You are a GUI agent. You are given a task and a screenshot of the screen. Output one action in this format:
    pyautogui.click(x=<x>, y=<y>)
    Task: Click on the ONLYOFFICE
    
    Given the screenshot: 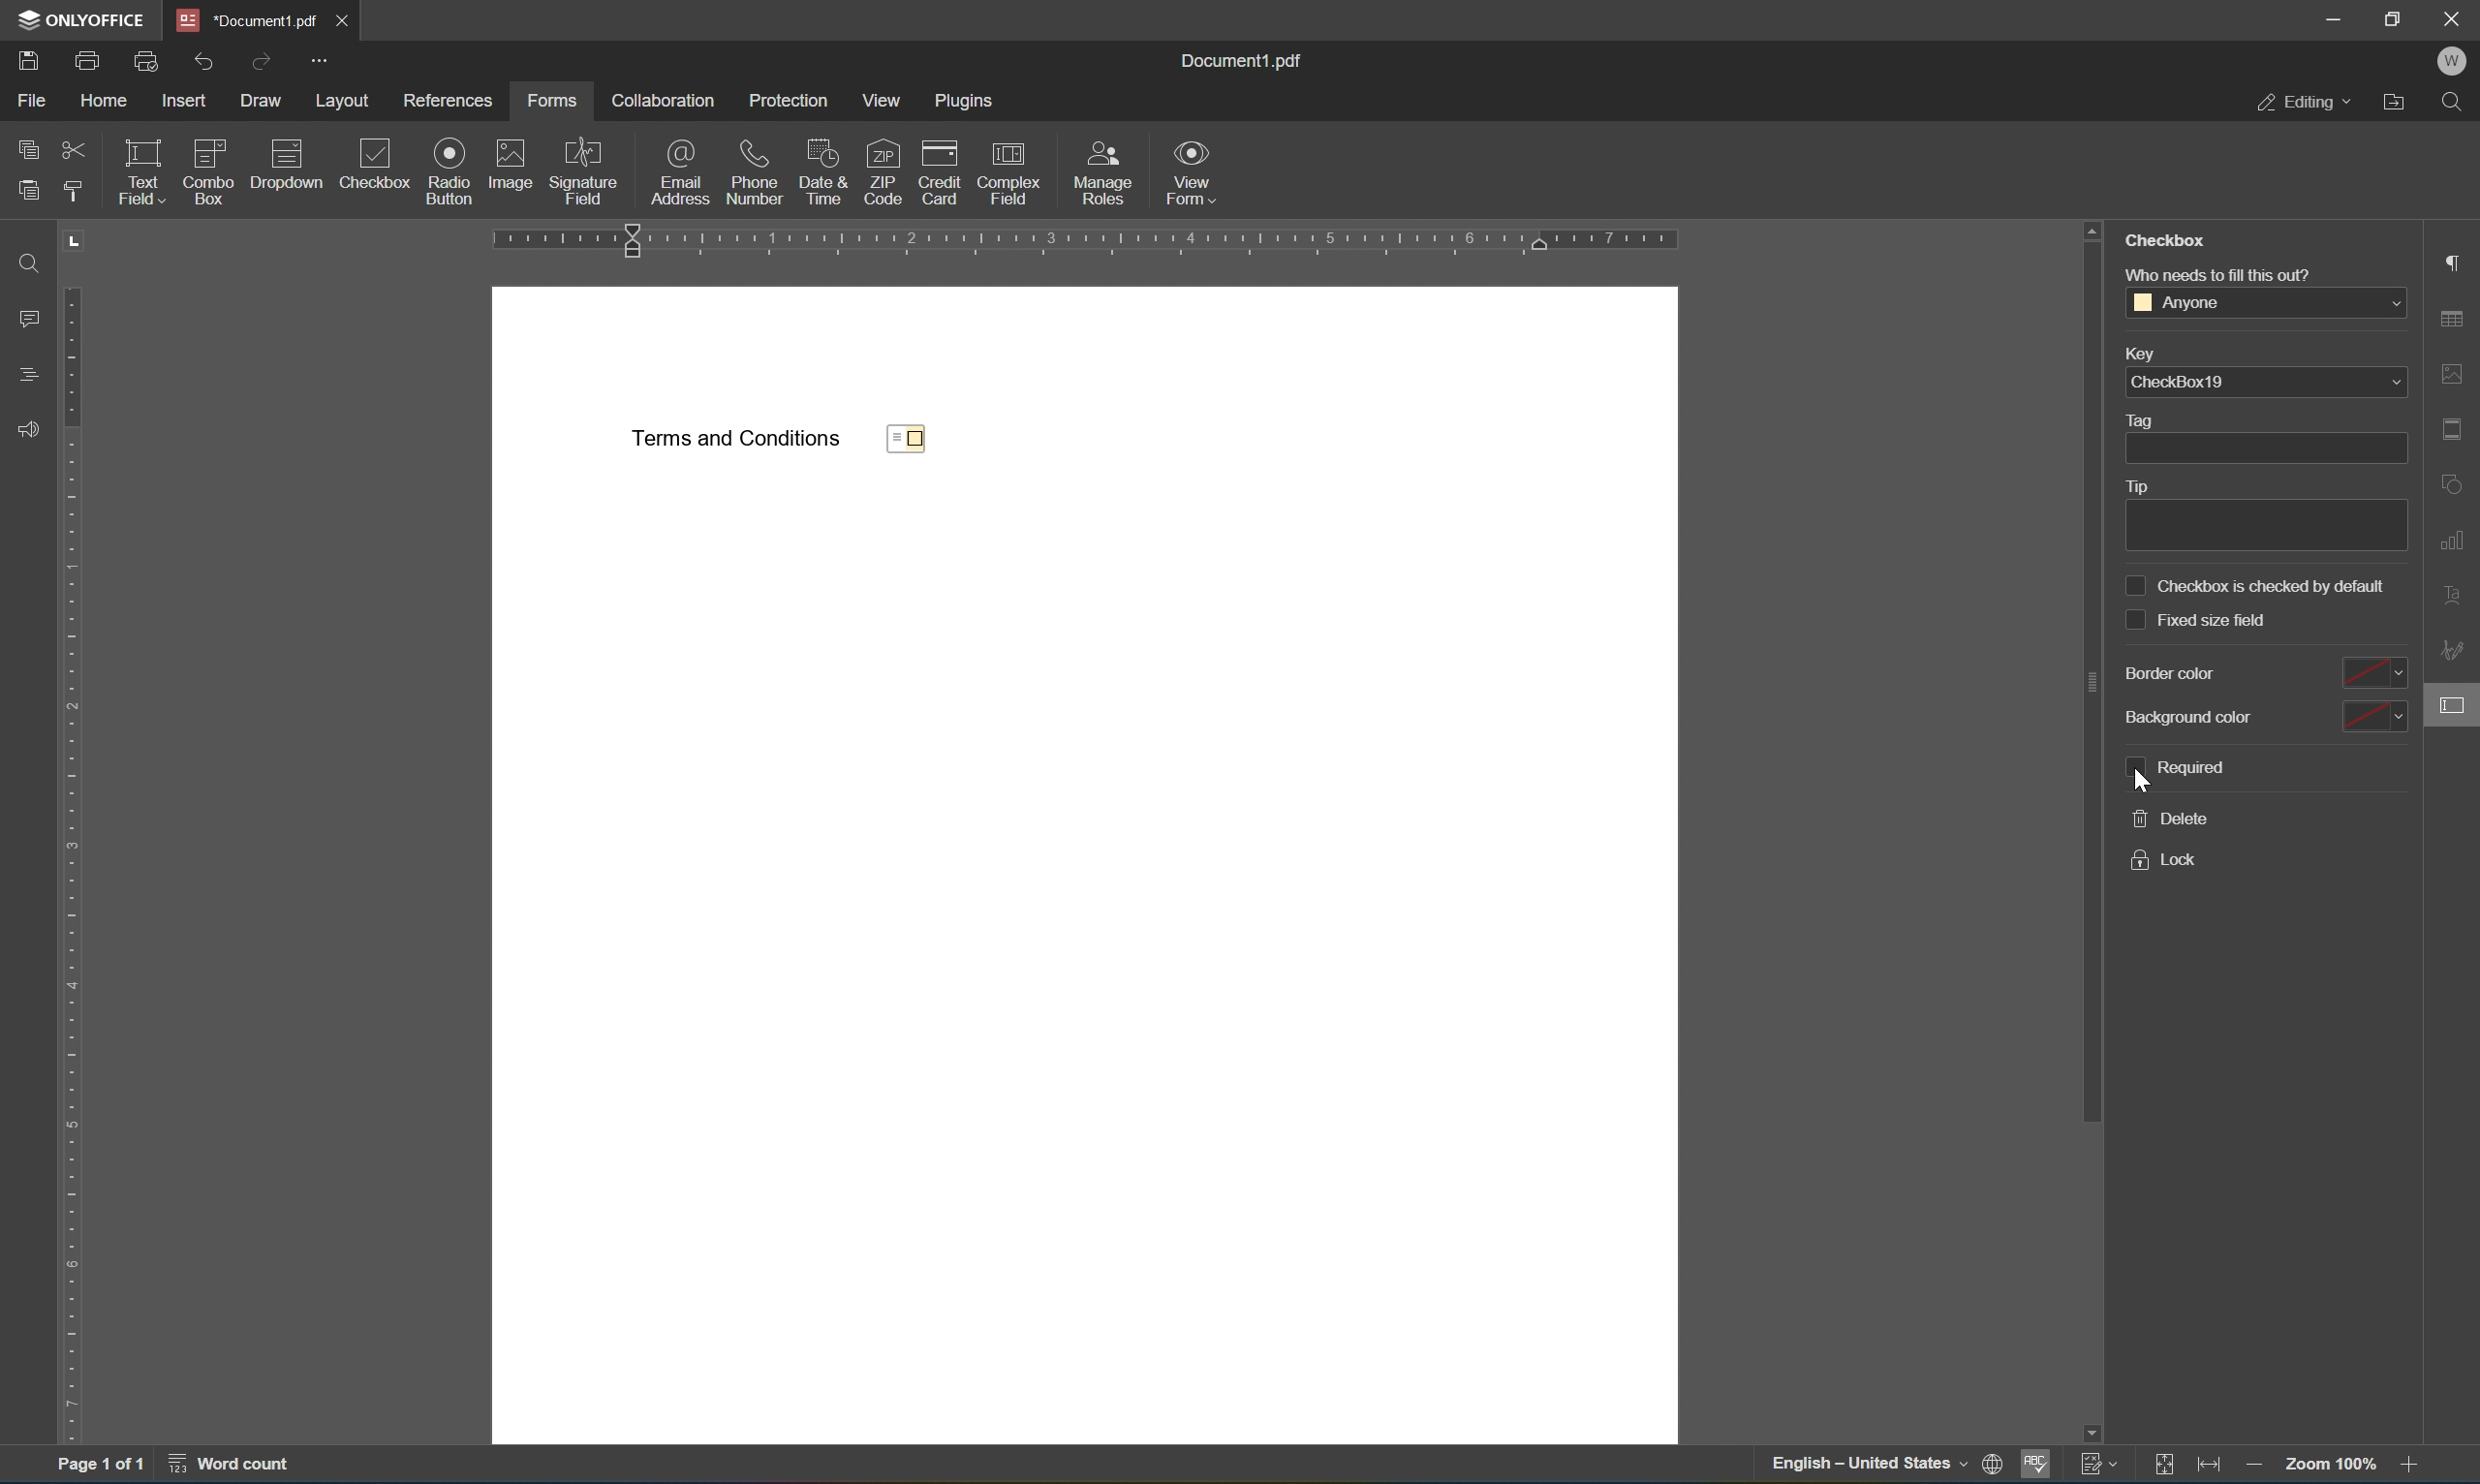 What is the action you would take?
    pyautogui.click(x=74, y=18)
    